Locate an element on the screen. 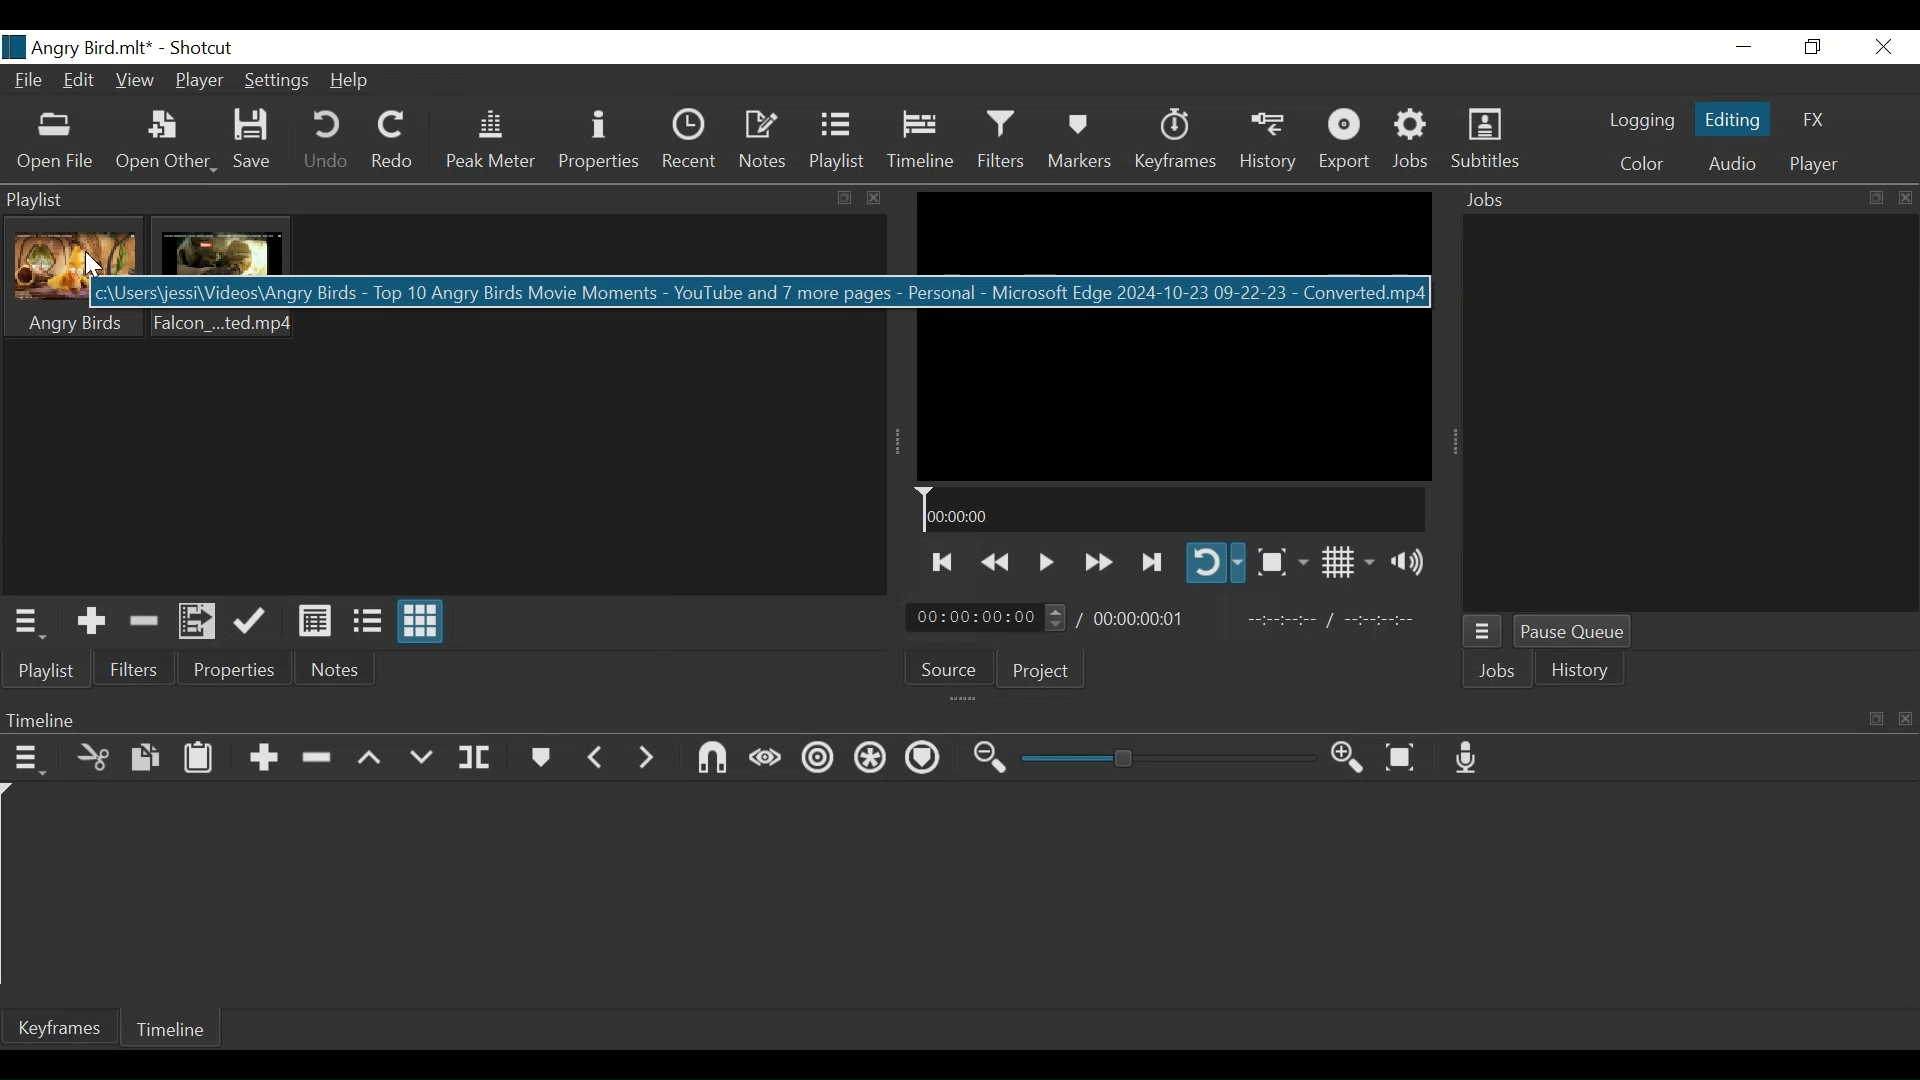 The width and height of the screenshot is (1920, 1080). Copy is located at coordinates (143, 758).